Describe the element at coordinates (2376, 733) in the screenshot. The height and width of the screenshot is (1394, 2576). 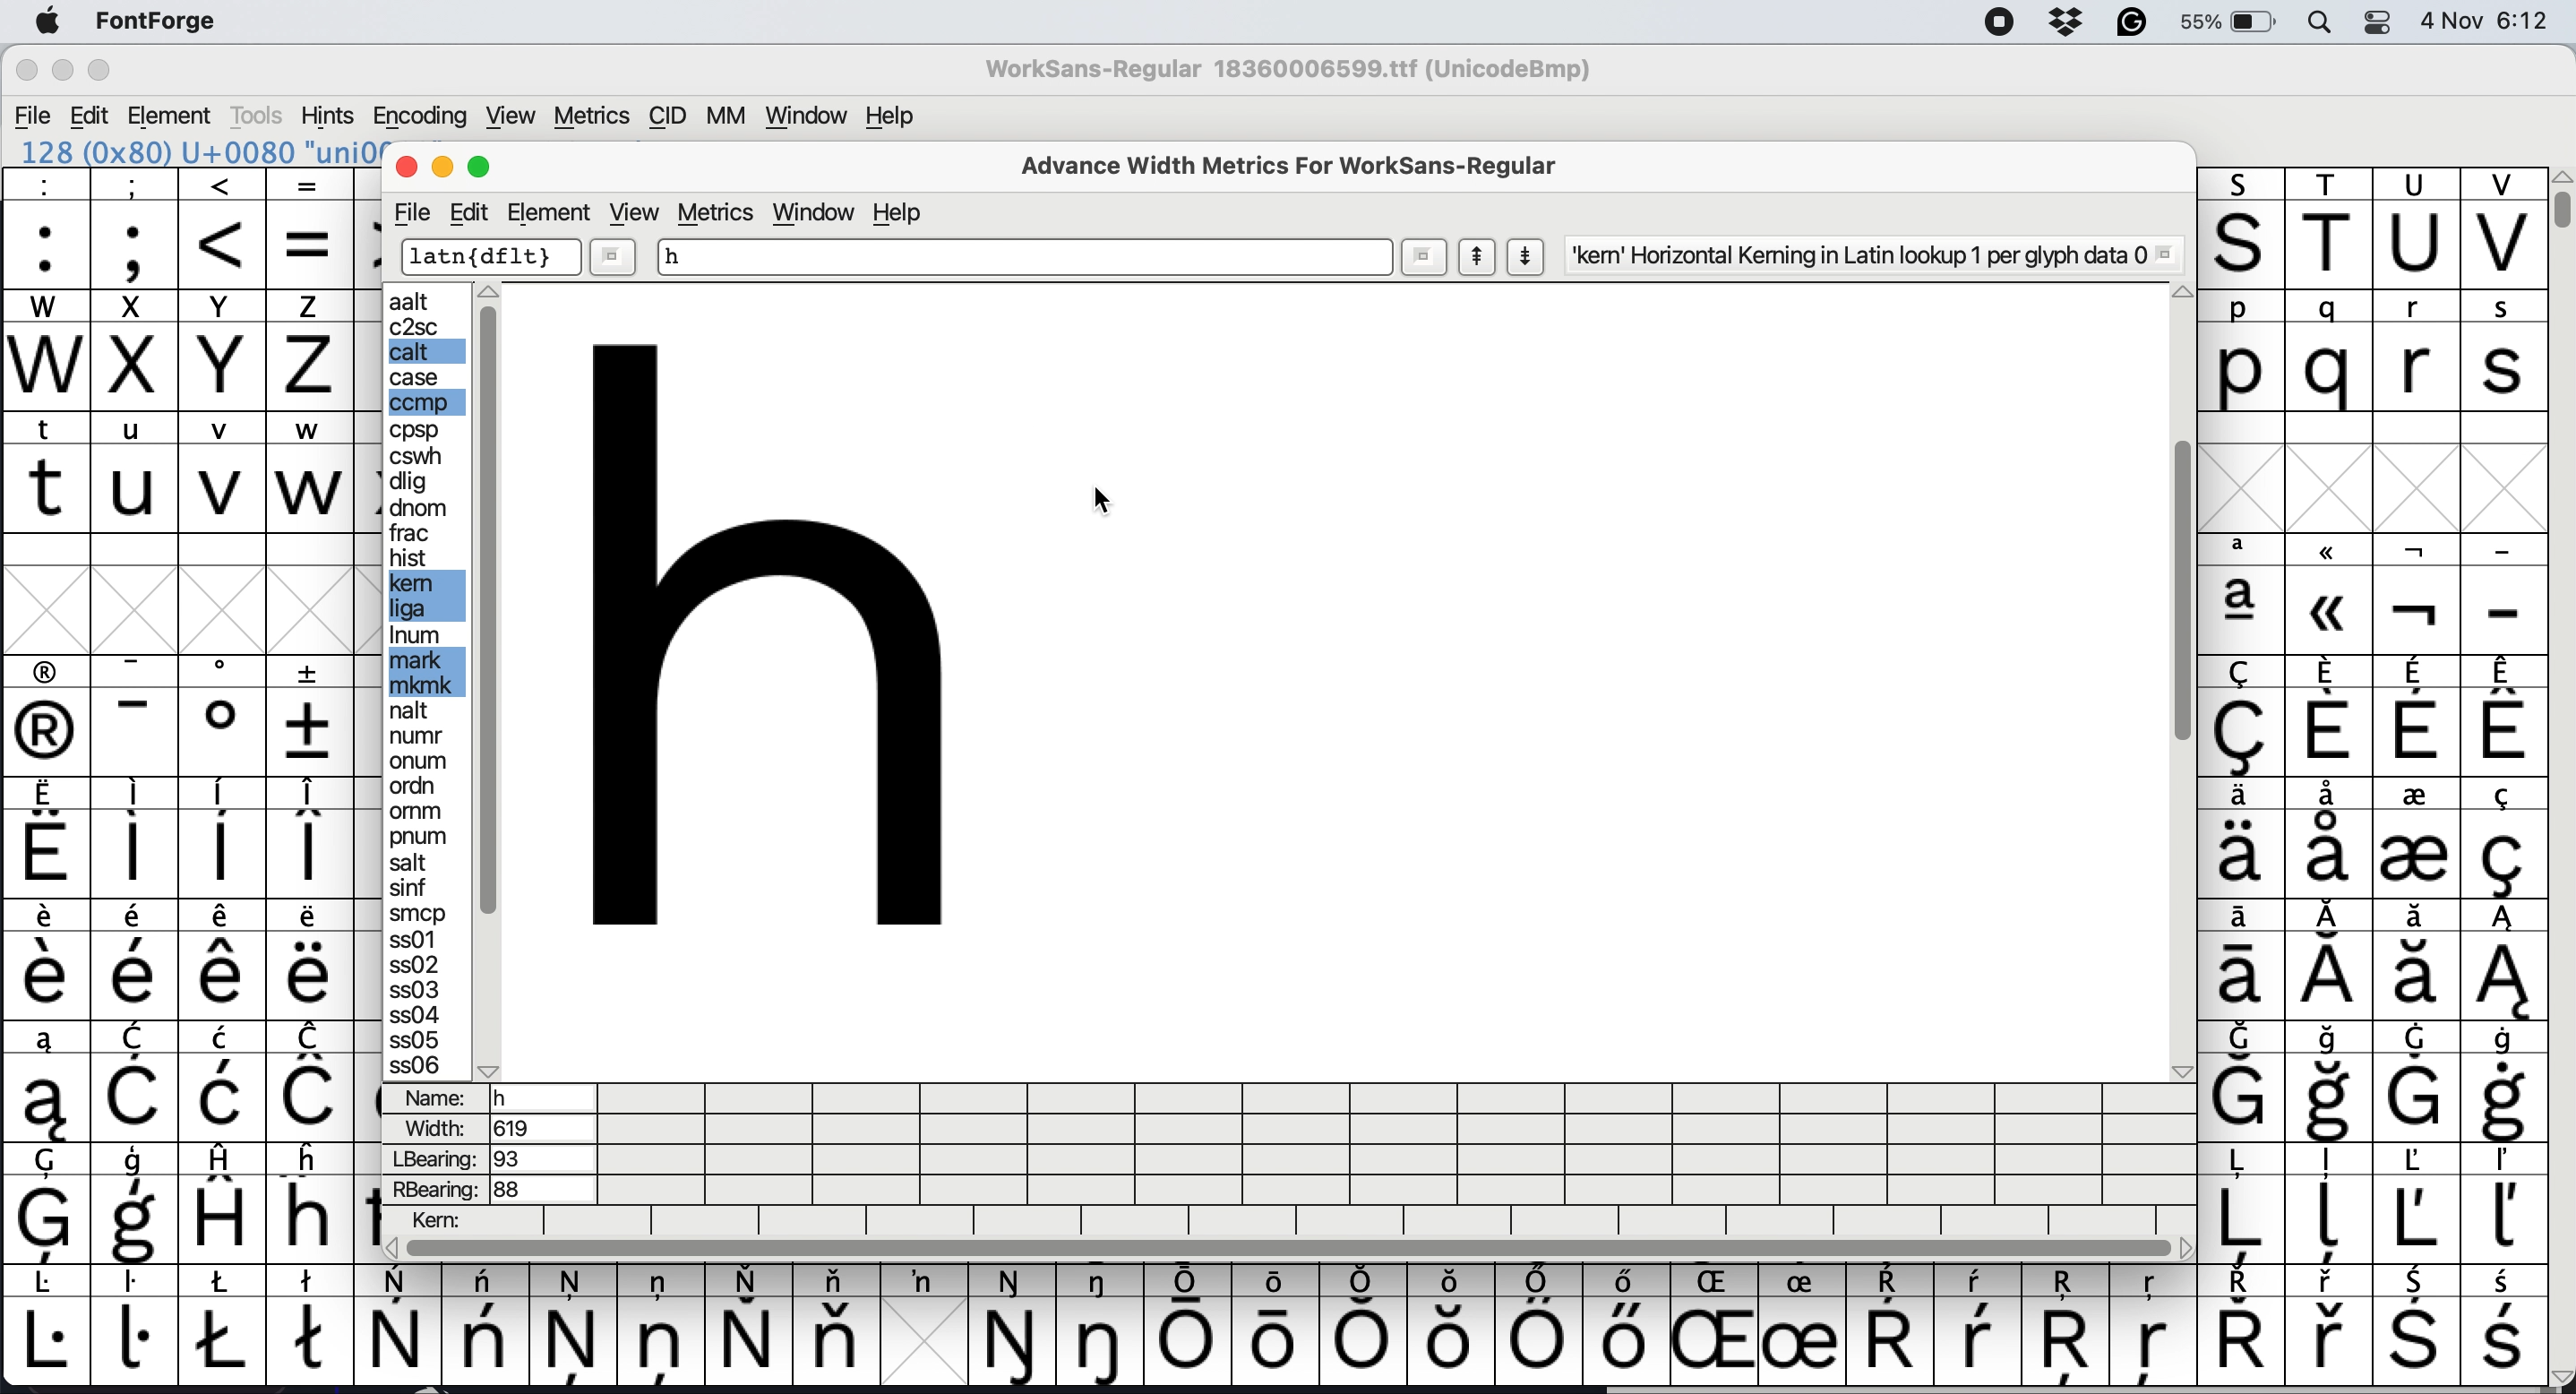
I see `special characters` at that location.